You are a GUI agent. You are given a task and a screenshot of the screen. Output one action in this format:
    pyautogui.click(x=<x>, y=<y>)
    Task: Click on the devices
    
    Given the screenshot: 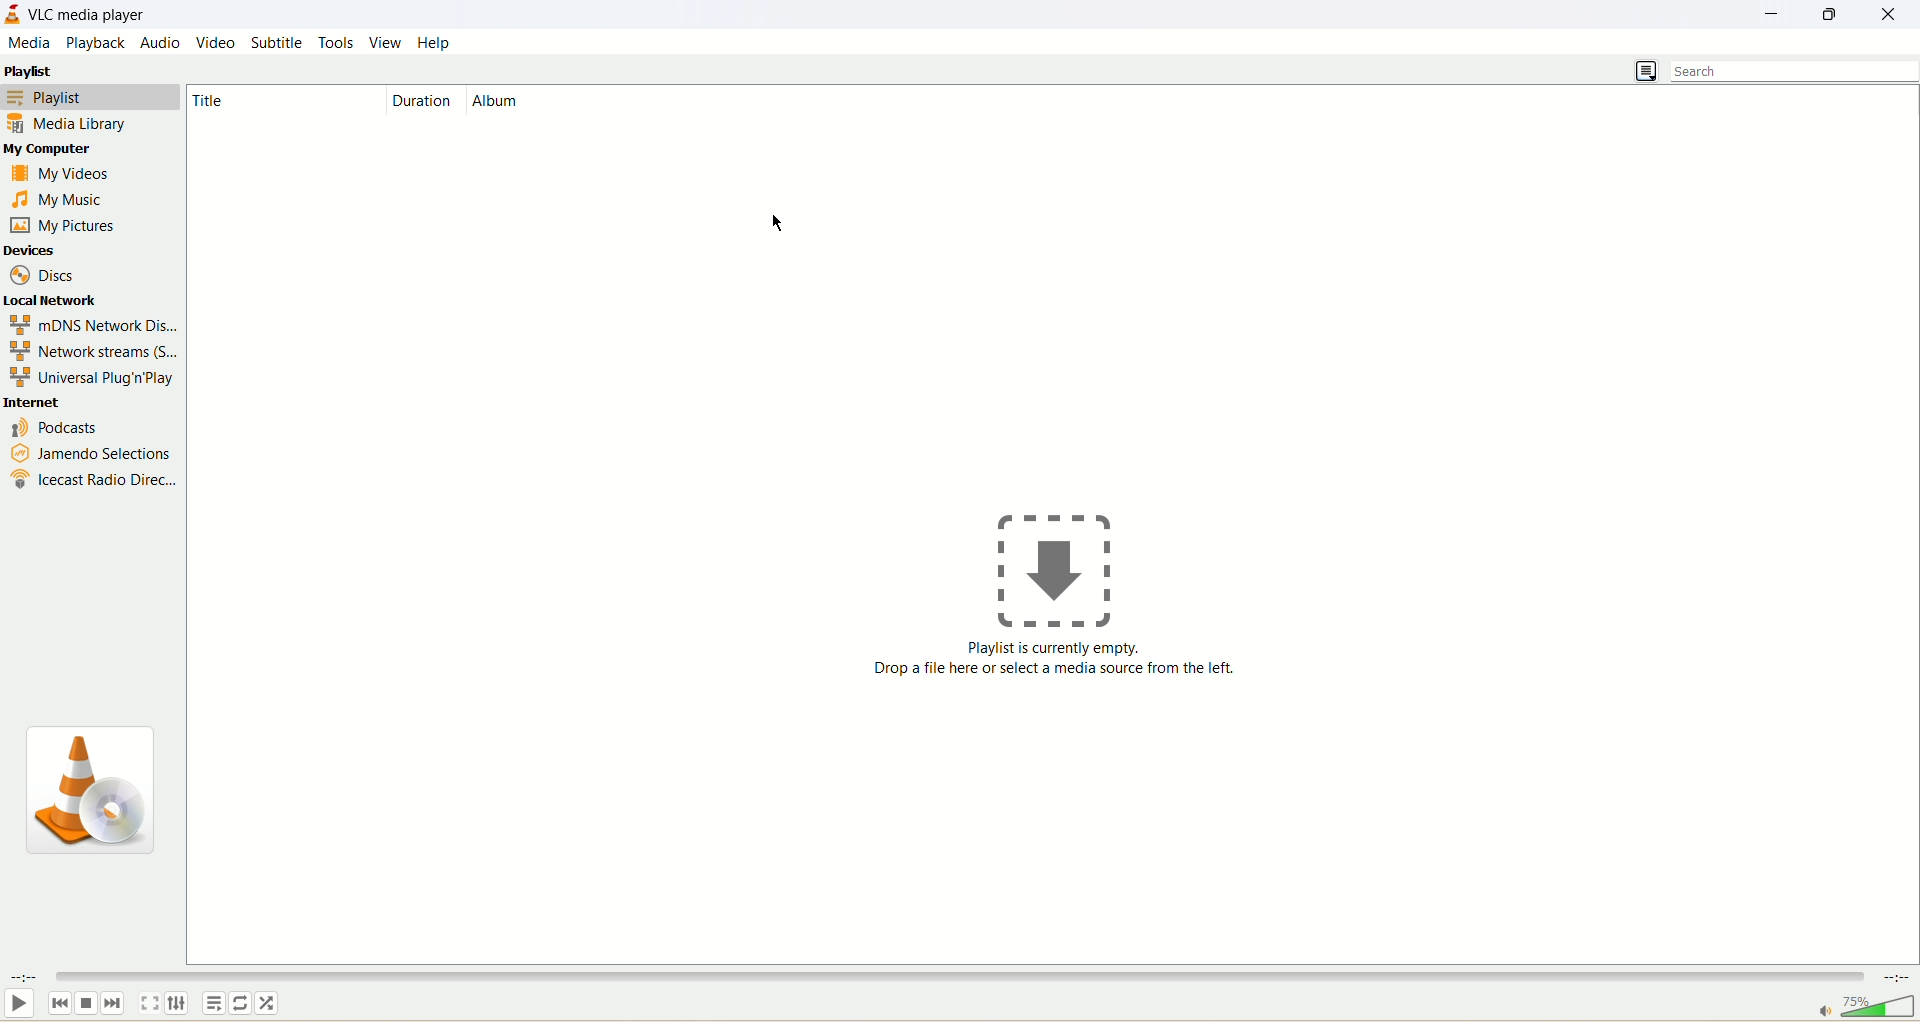 What is the action you would take?
    pyautogui.click(x=34, y=253)
    